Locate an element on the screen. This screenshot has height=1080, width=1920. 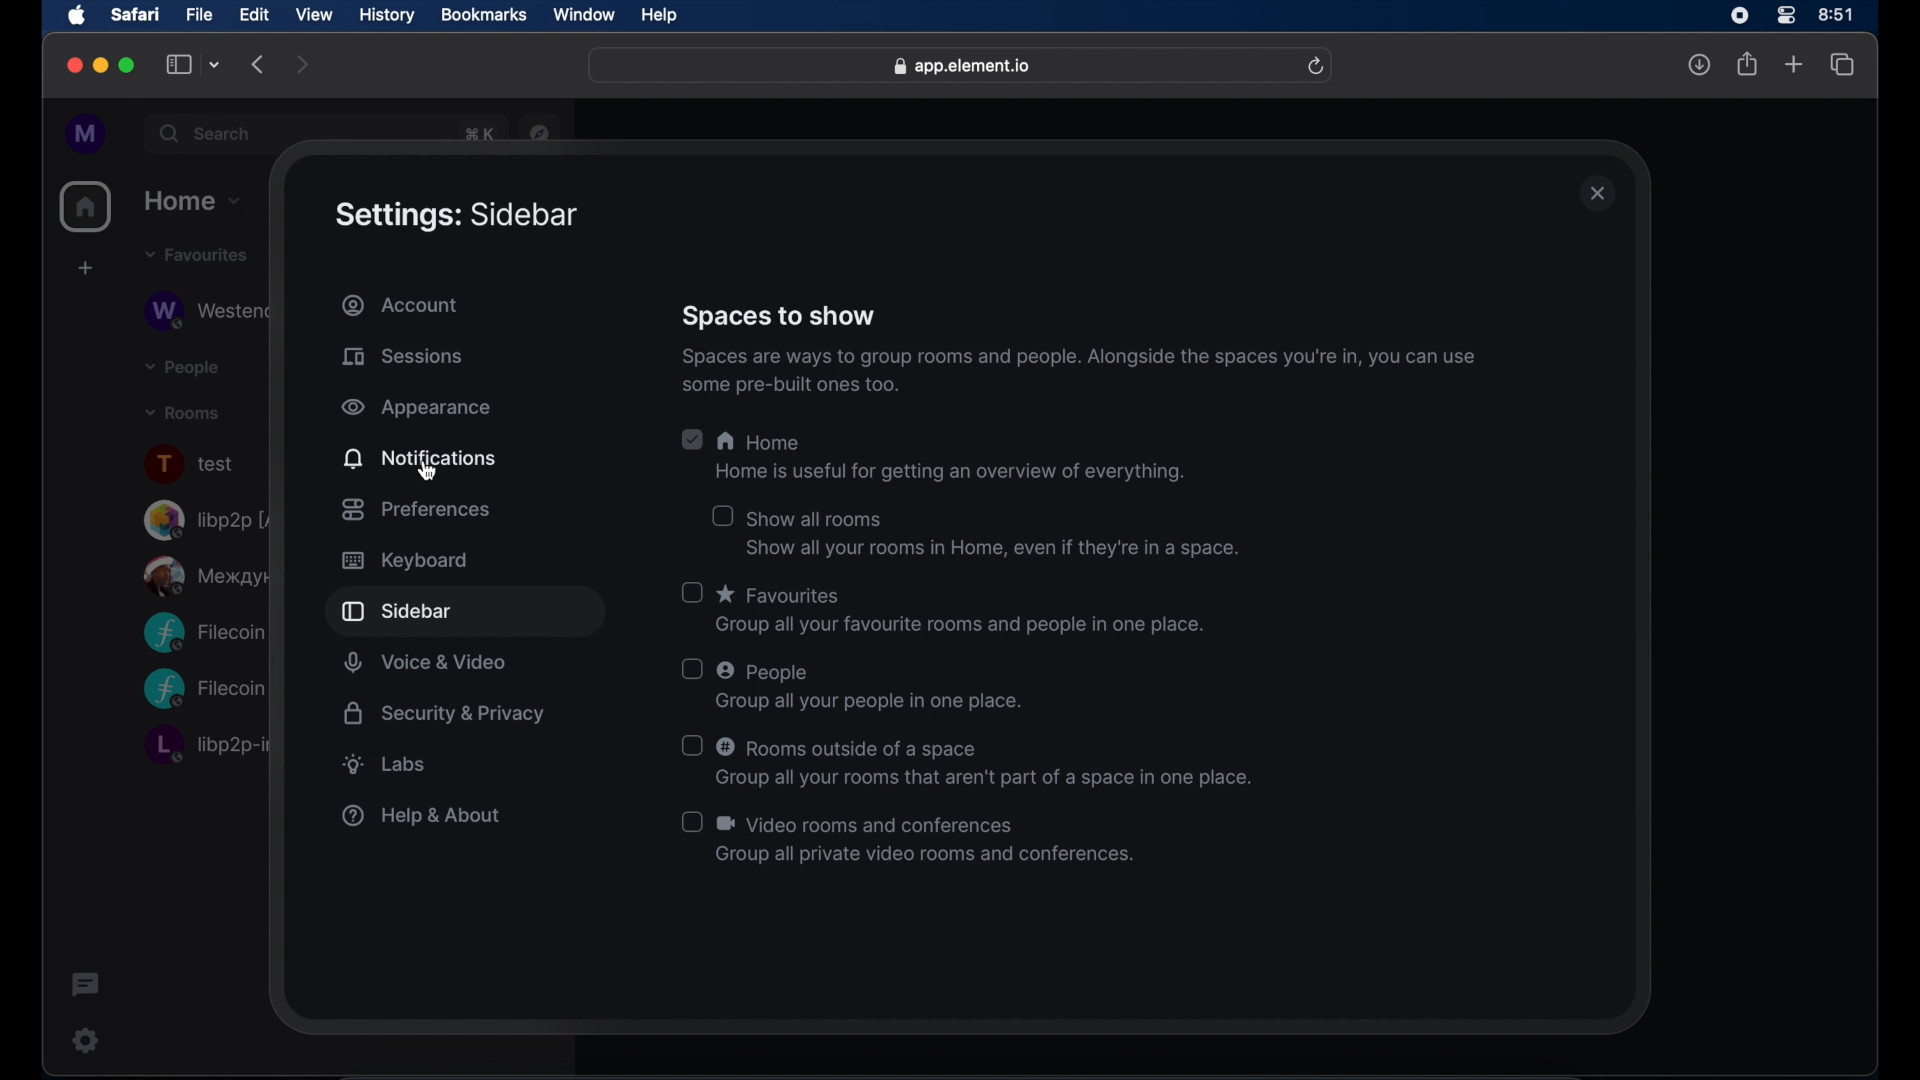
cursor is located at coordinates (431, 468).